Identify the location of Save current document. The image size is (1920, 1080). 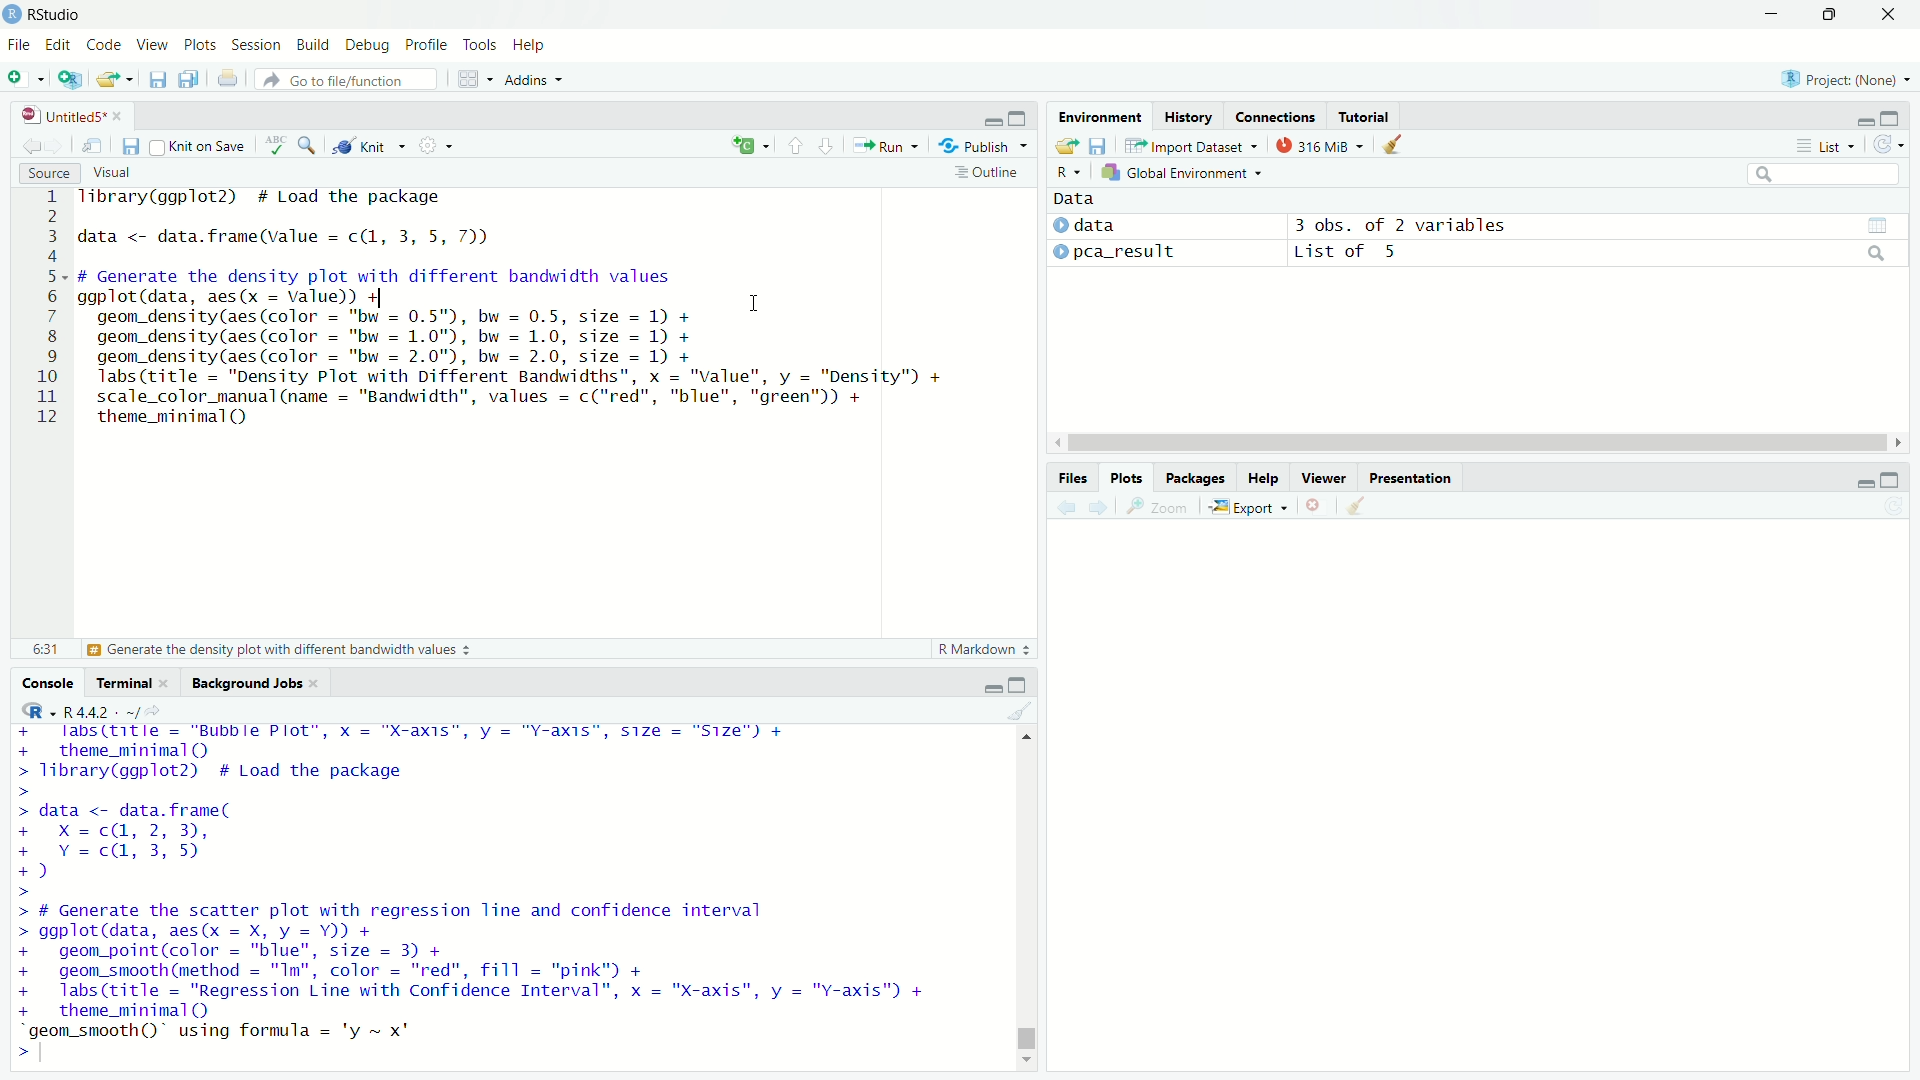
(157, 80).